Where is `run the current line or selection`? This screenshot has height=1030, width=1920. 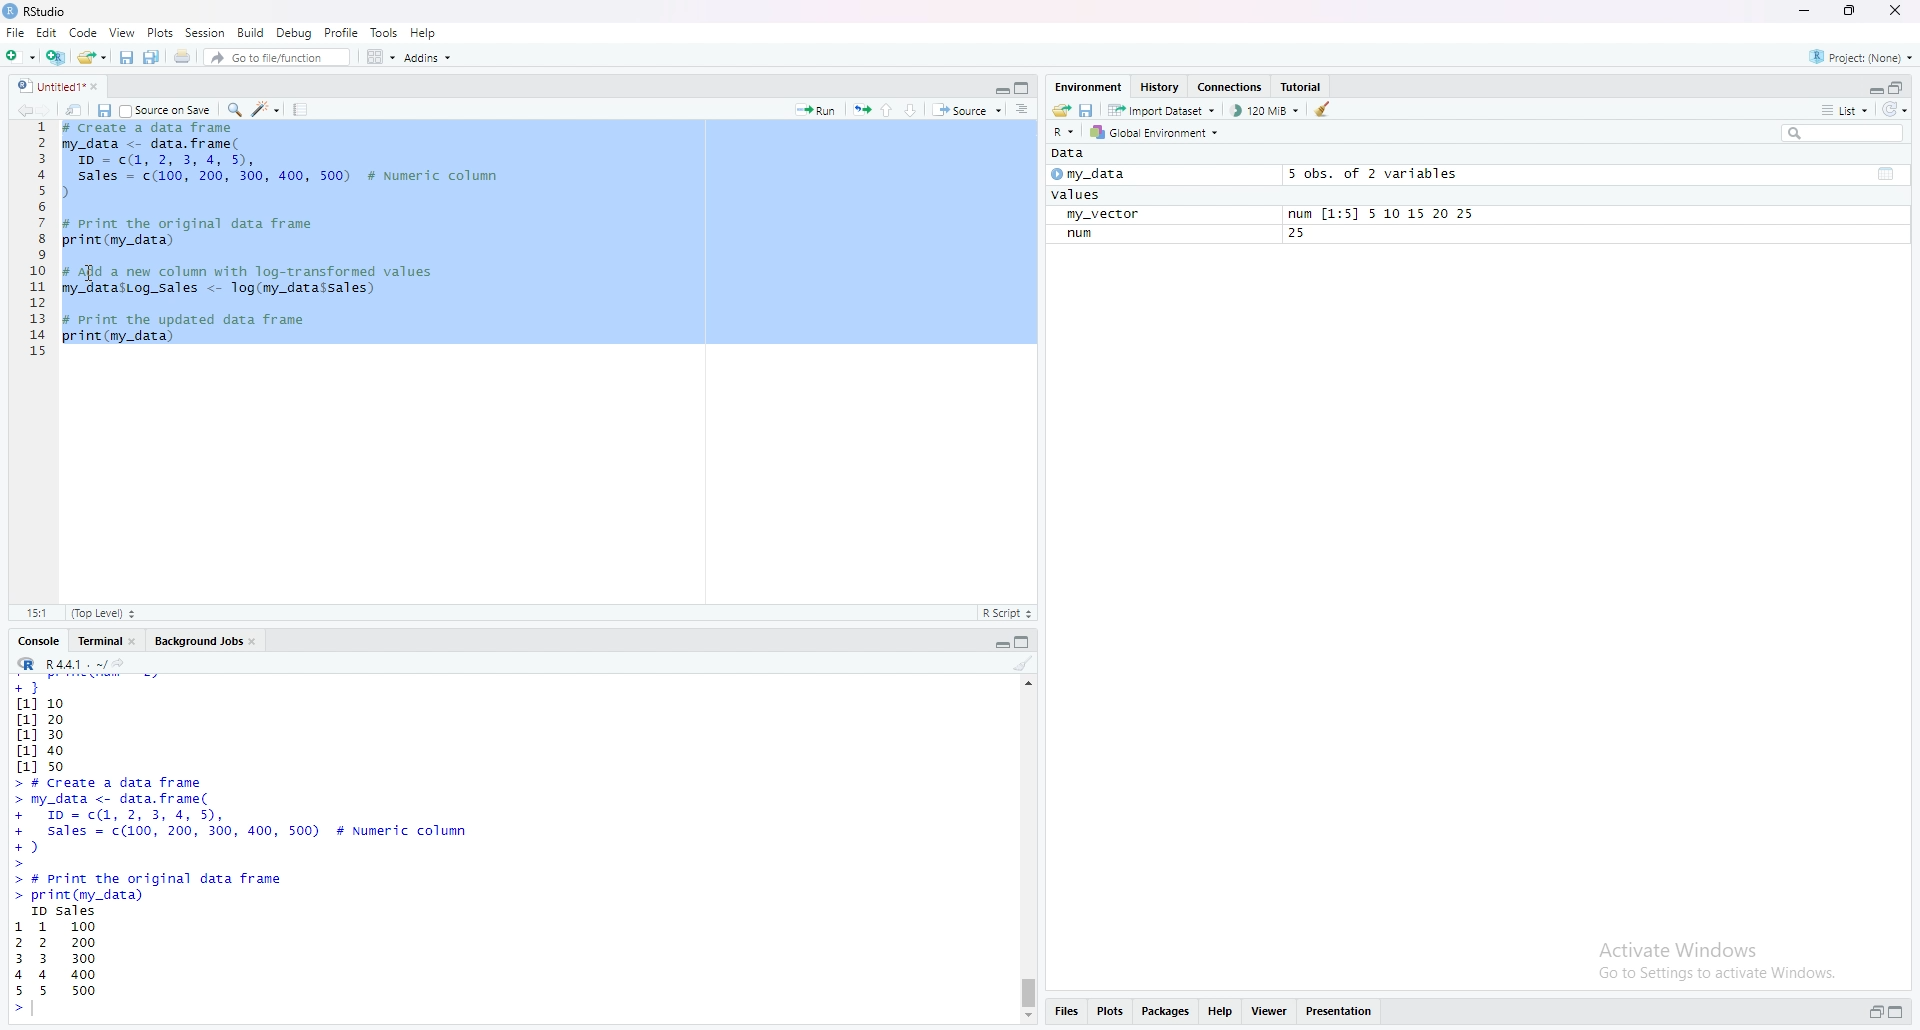
run the current line or selection is located at coordinates (815, 107).